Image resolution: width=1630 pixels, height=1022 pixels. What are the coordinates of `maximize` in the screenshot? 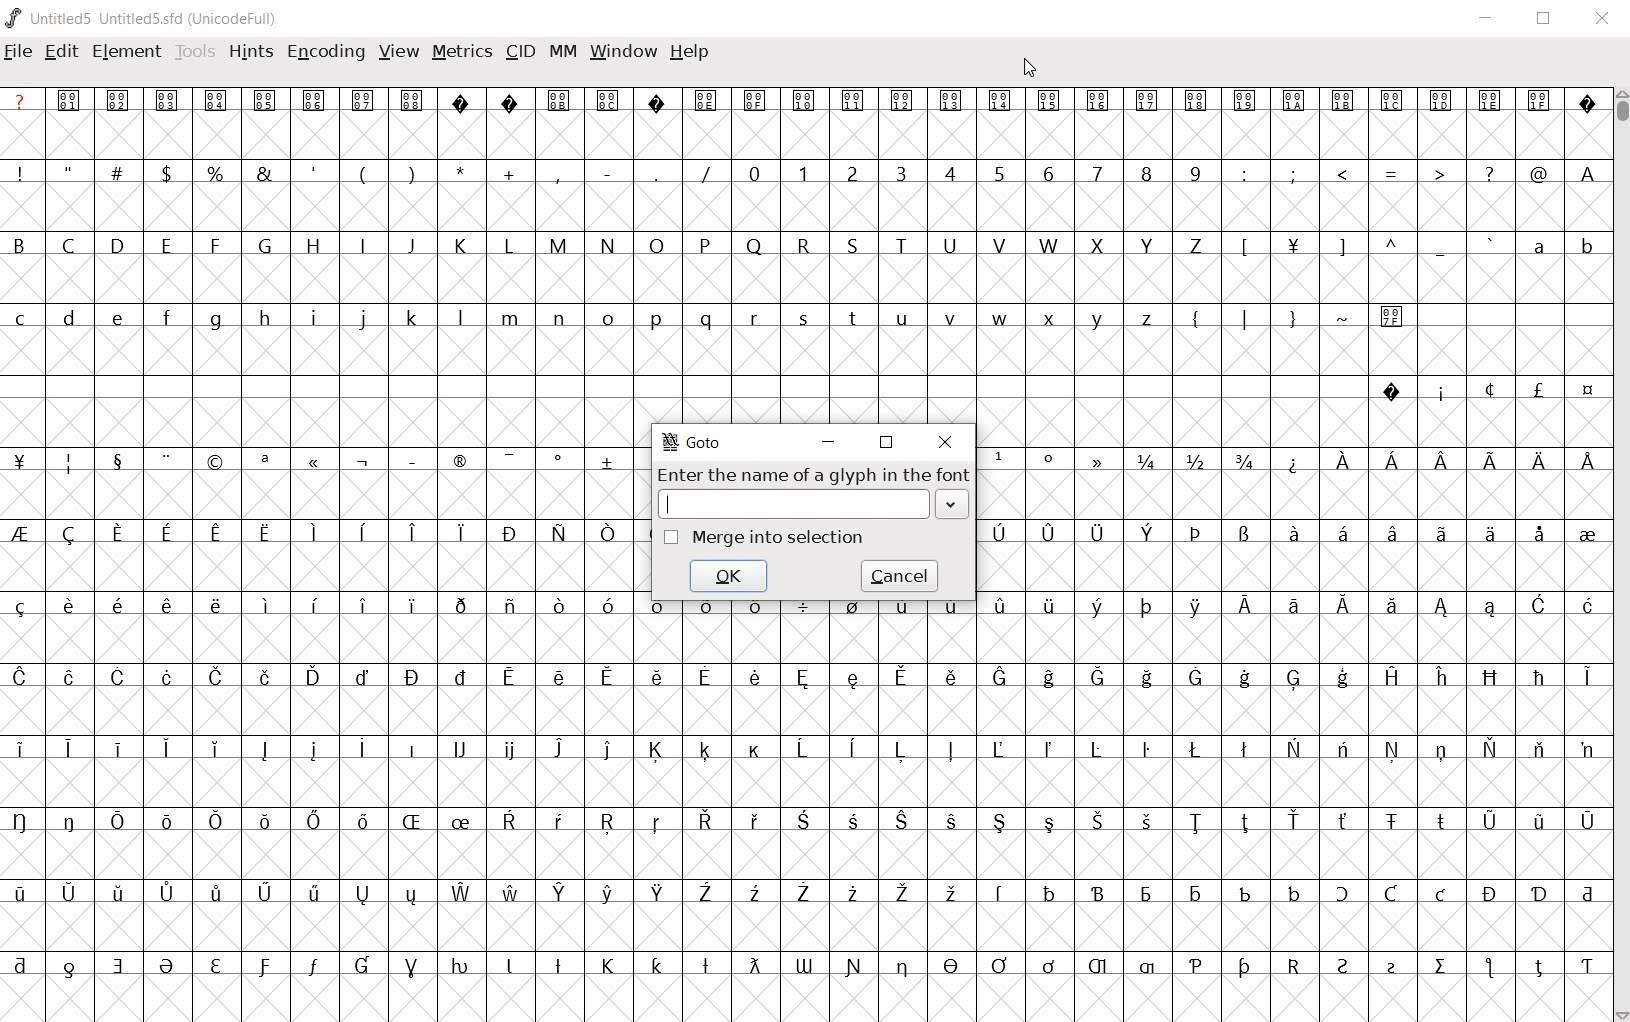 It's located at (886, 443).